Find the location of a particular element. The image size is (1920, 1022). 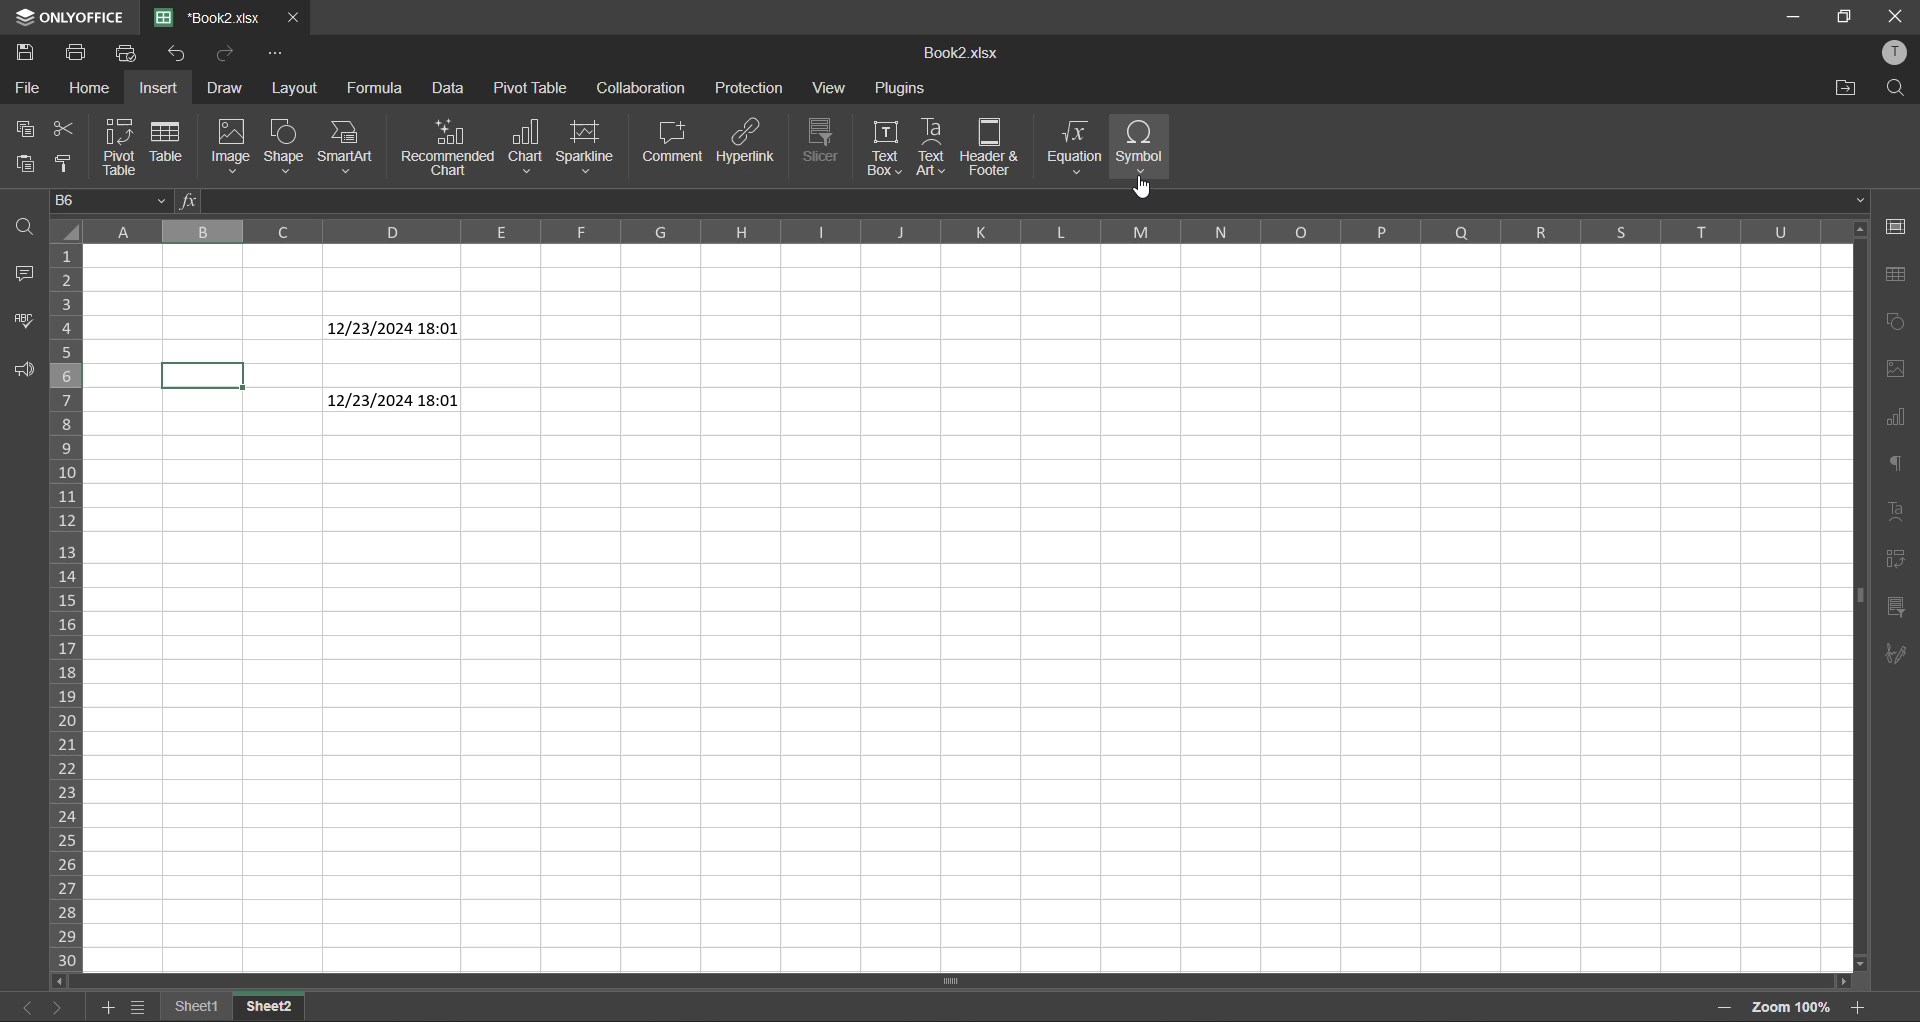

row numbers is located at coordinates (71, 604).